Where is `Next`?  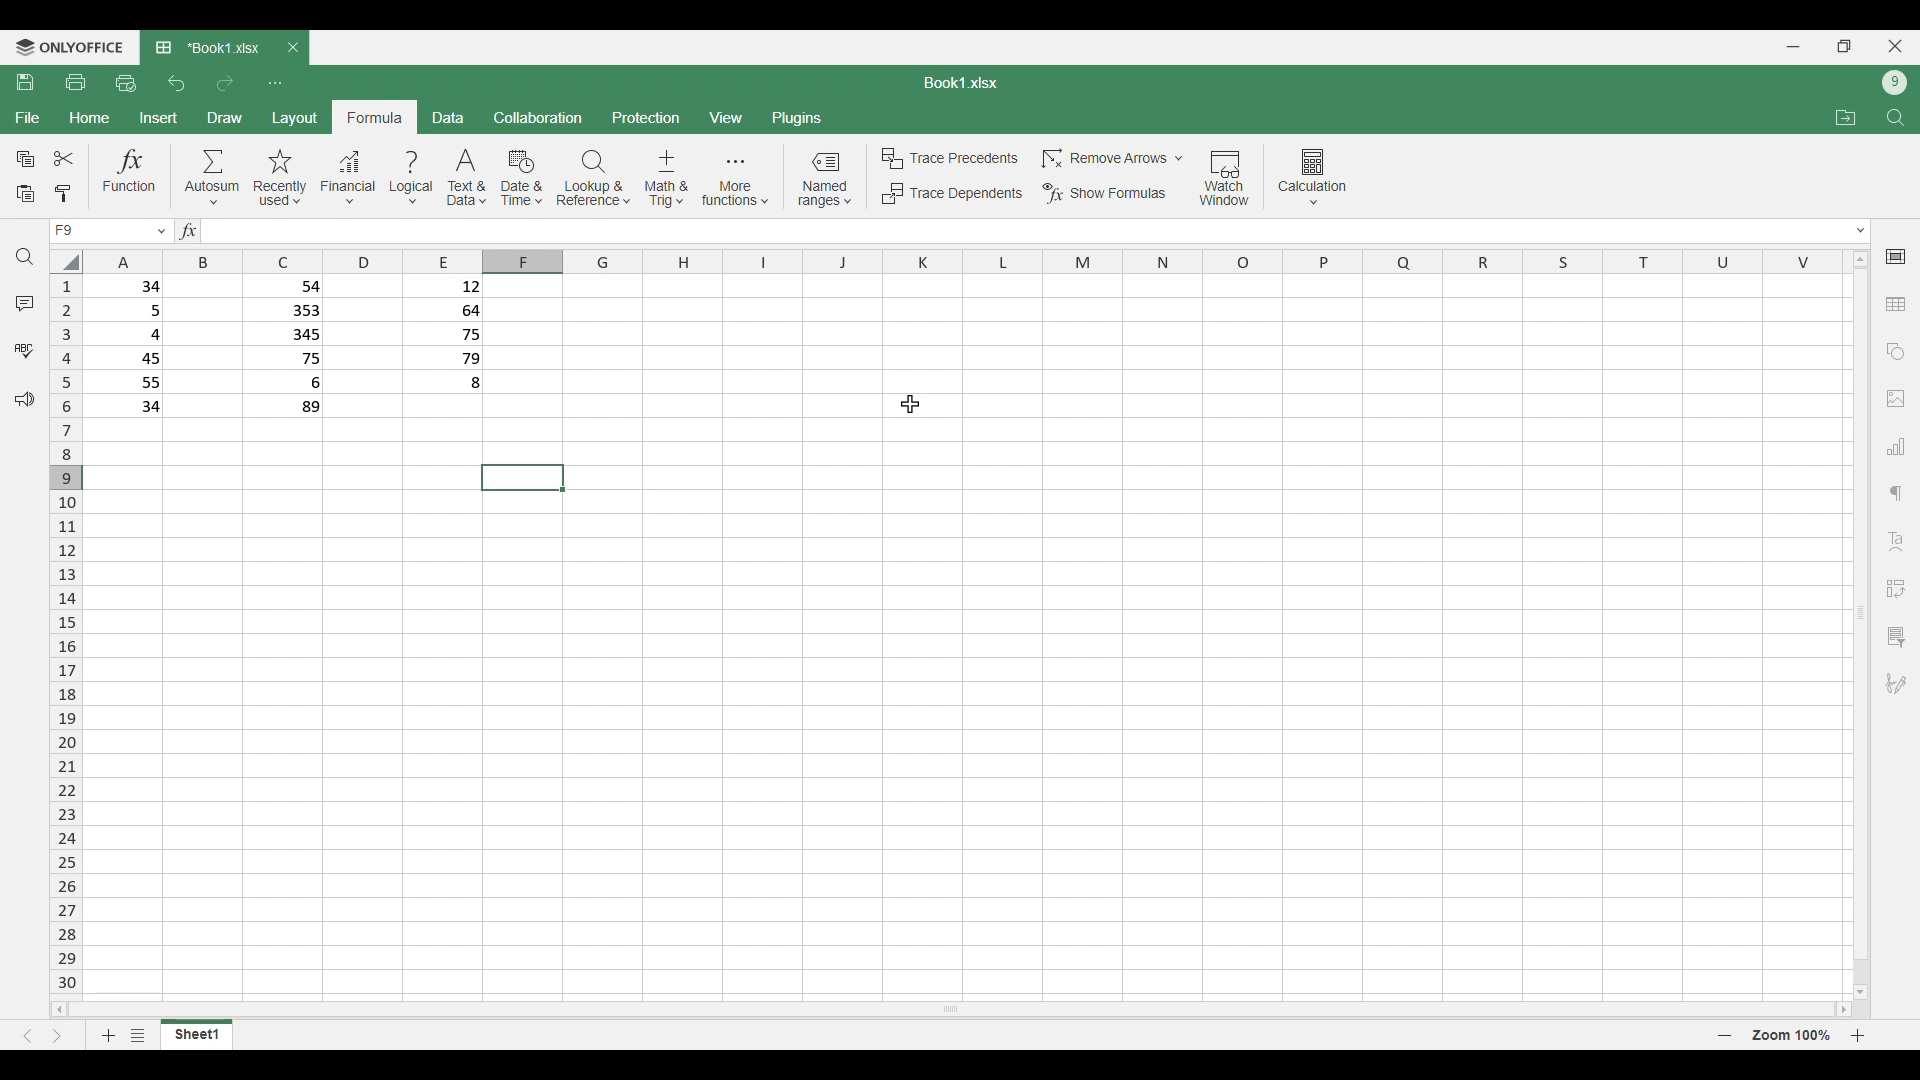 Next is located at coordinates (57, 1036).